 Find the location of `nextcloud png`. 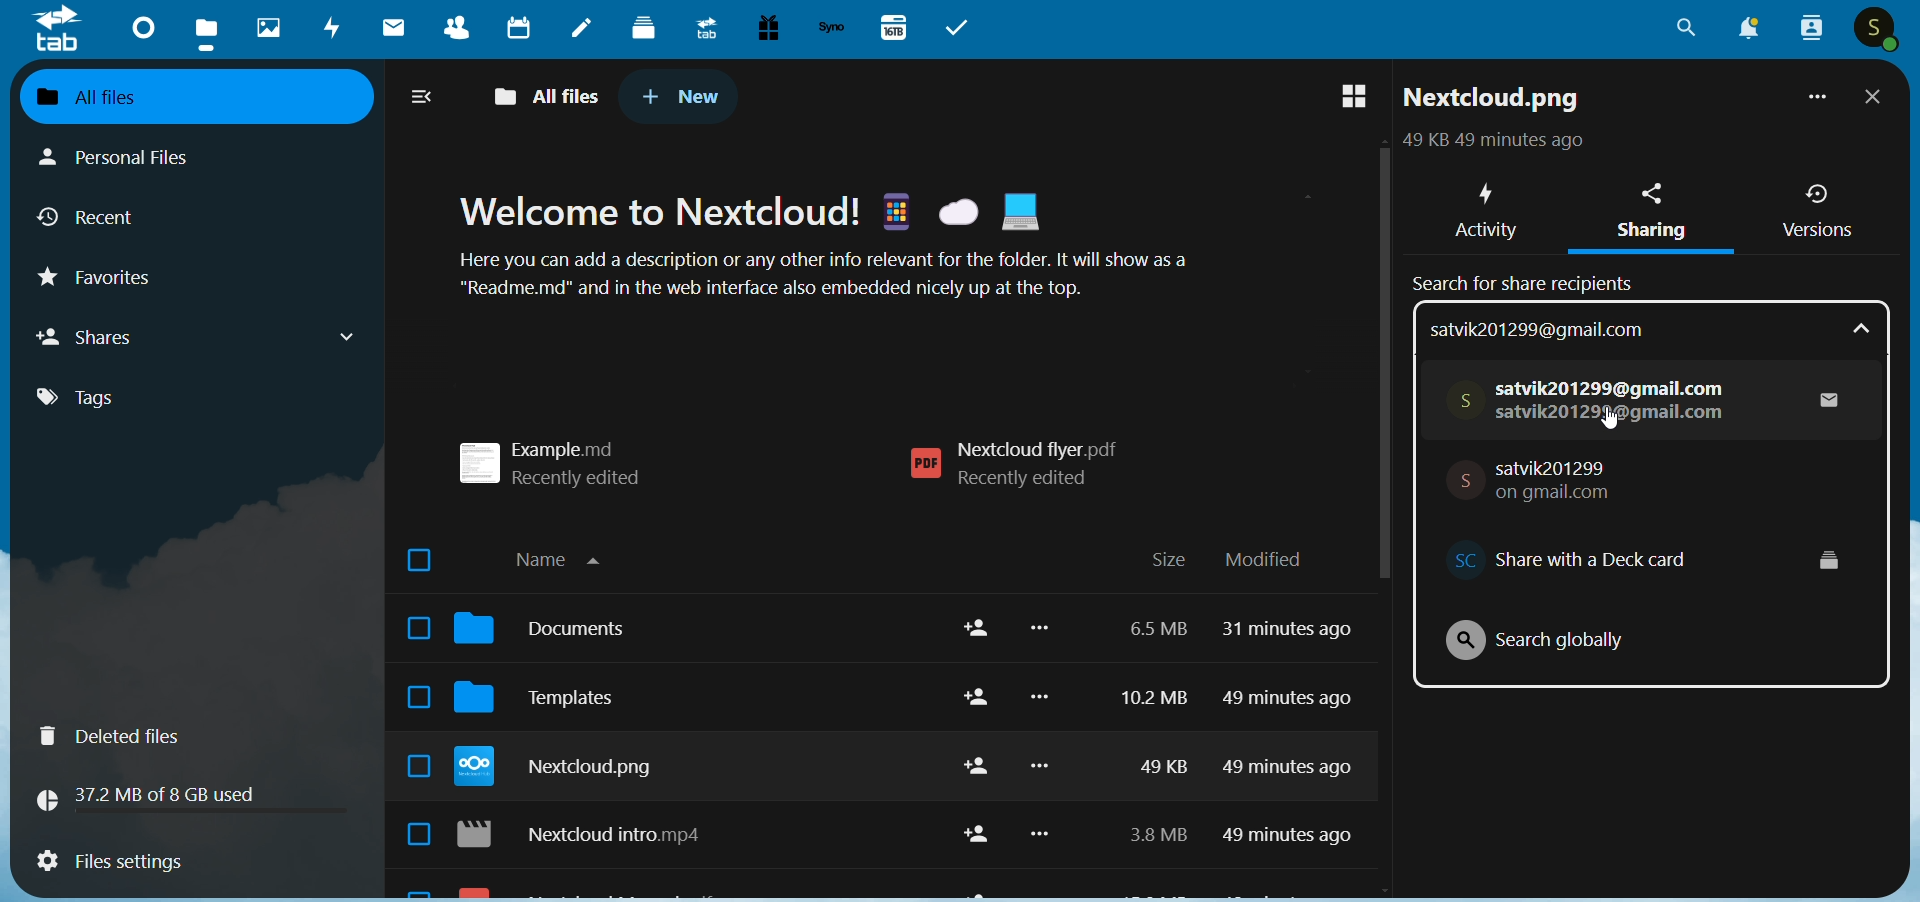

nextcloud png is located at coordinates (1493, 102).